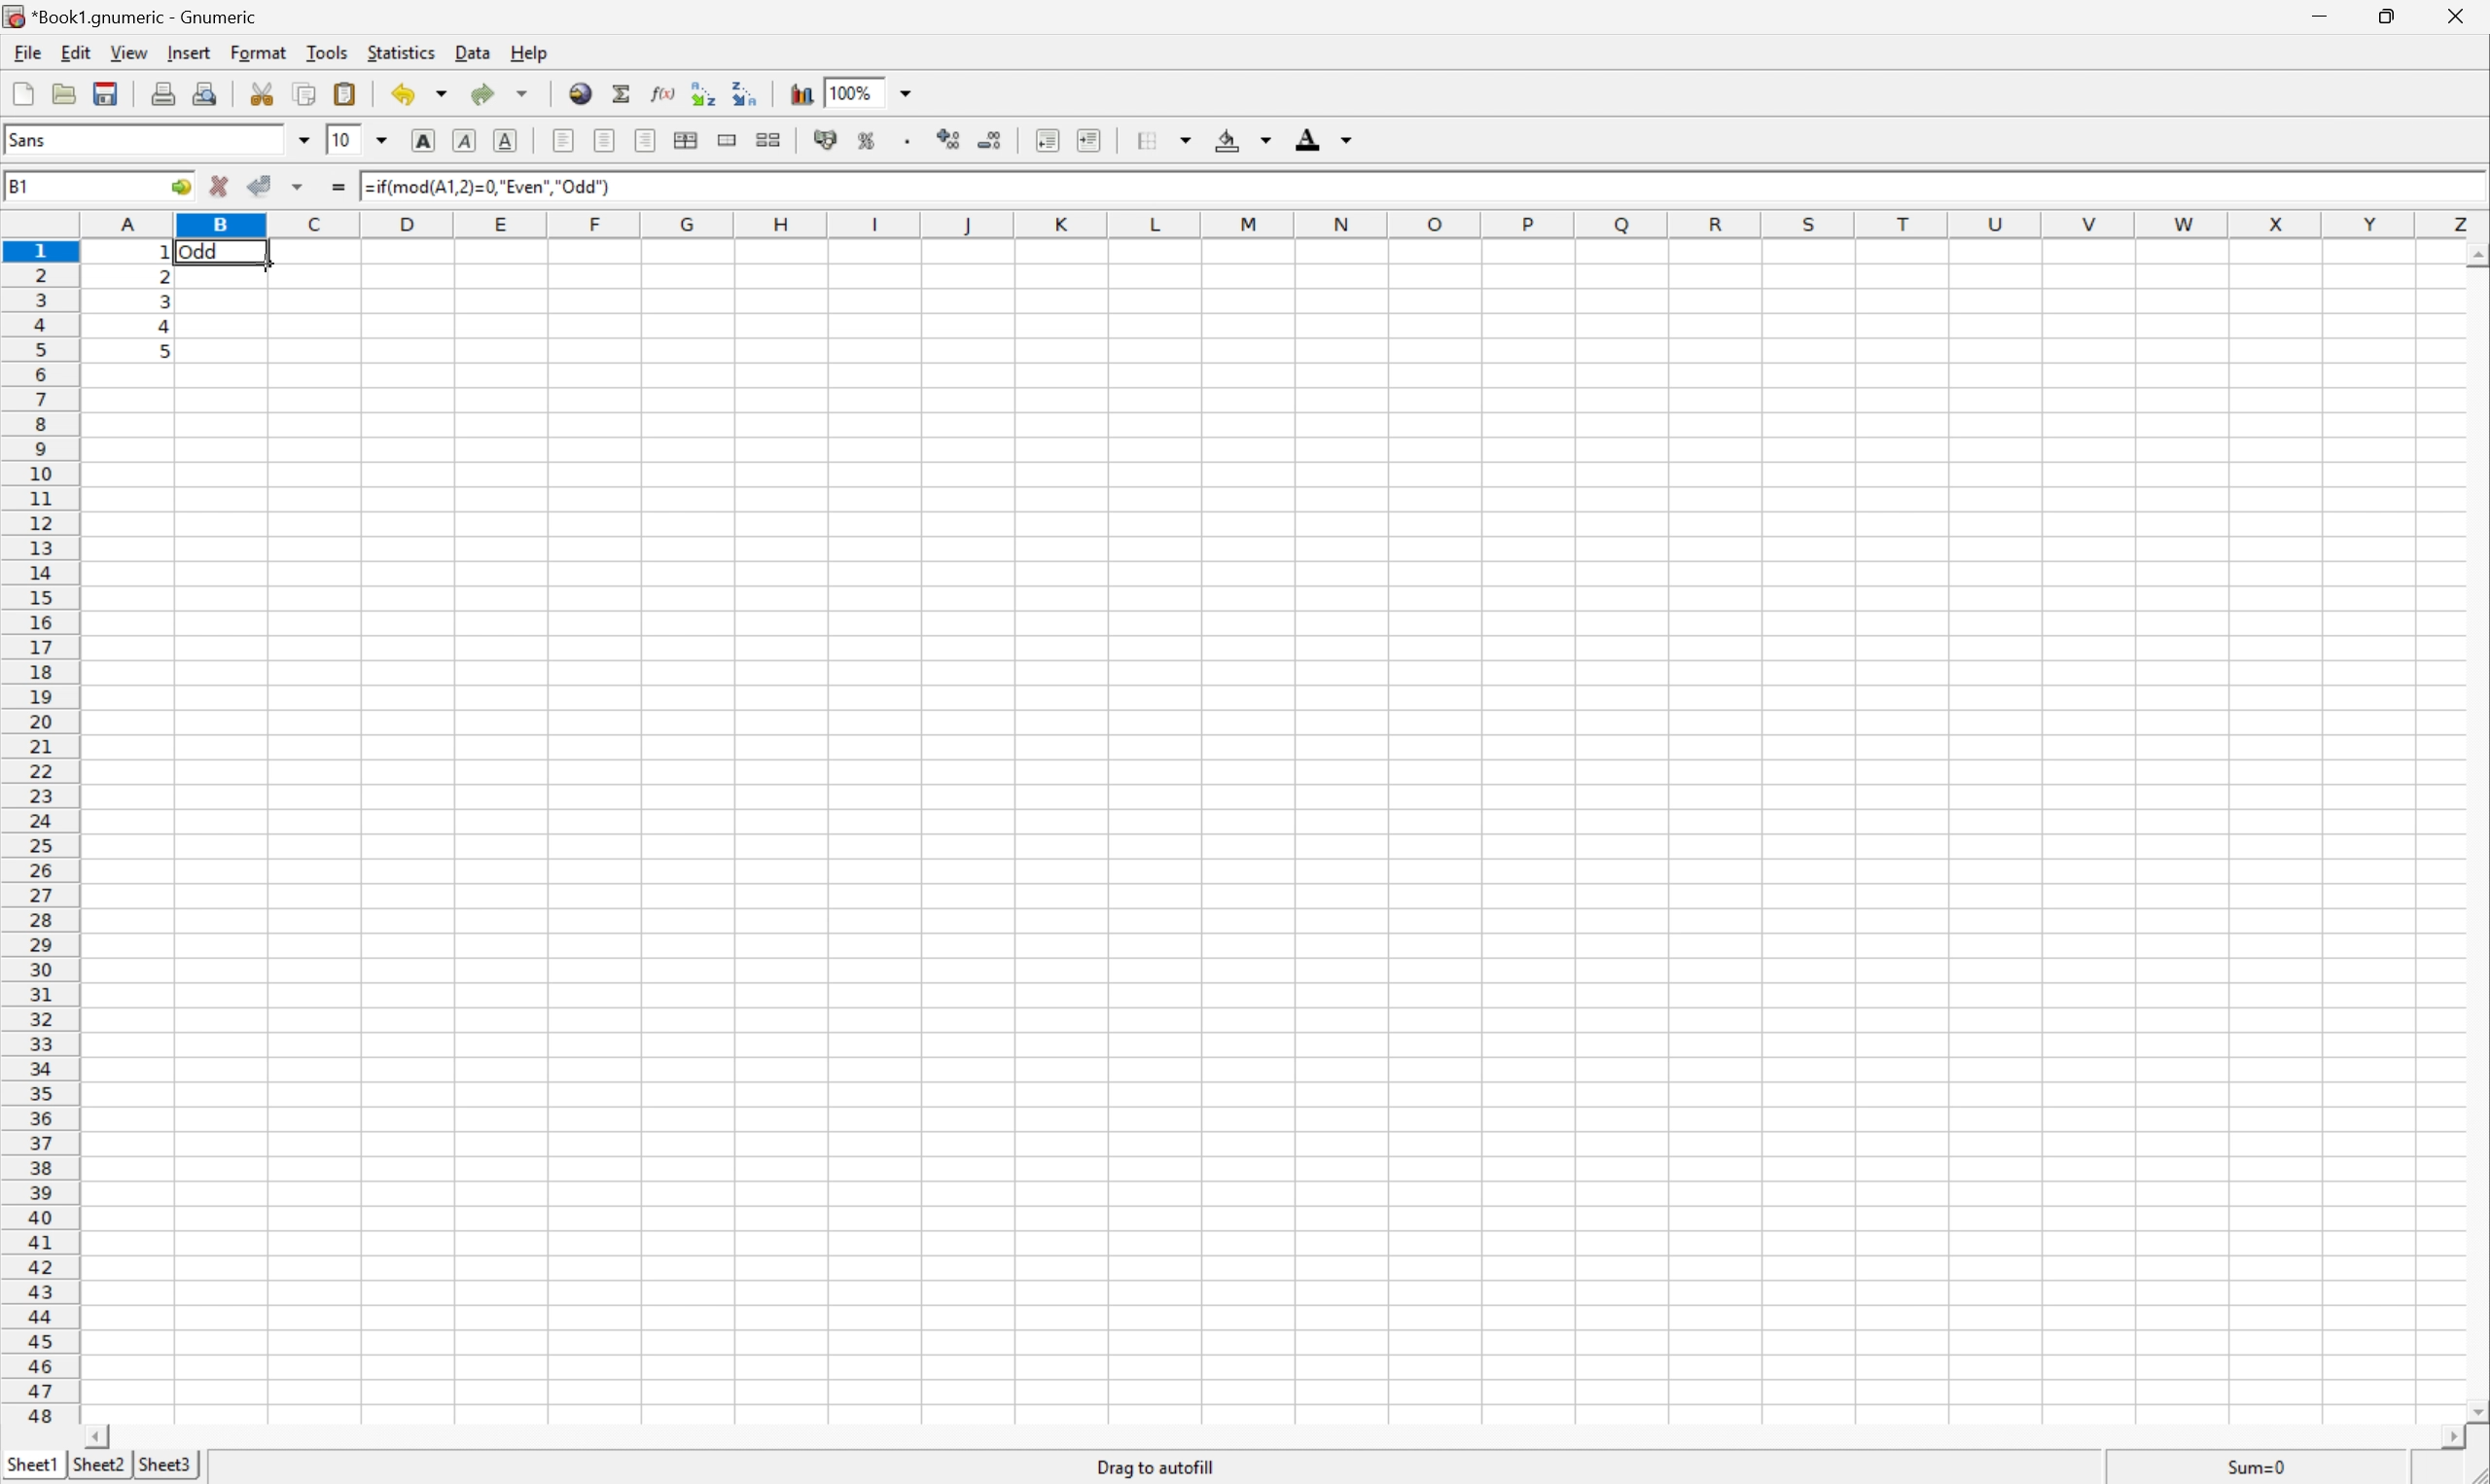 The height and width of the screenshot is (1484, 2490). Describe the element at coordinates (2473, 1407) in the screenshot. I see `Scroll Down` at that location.